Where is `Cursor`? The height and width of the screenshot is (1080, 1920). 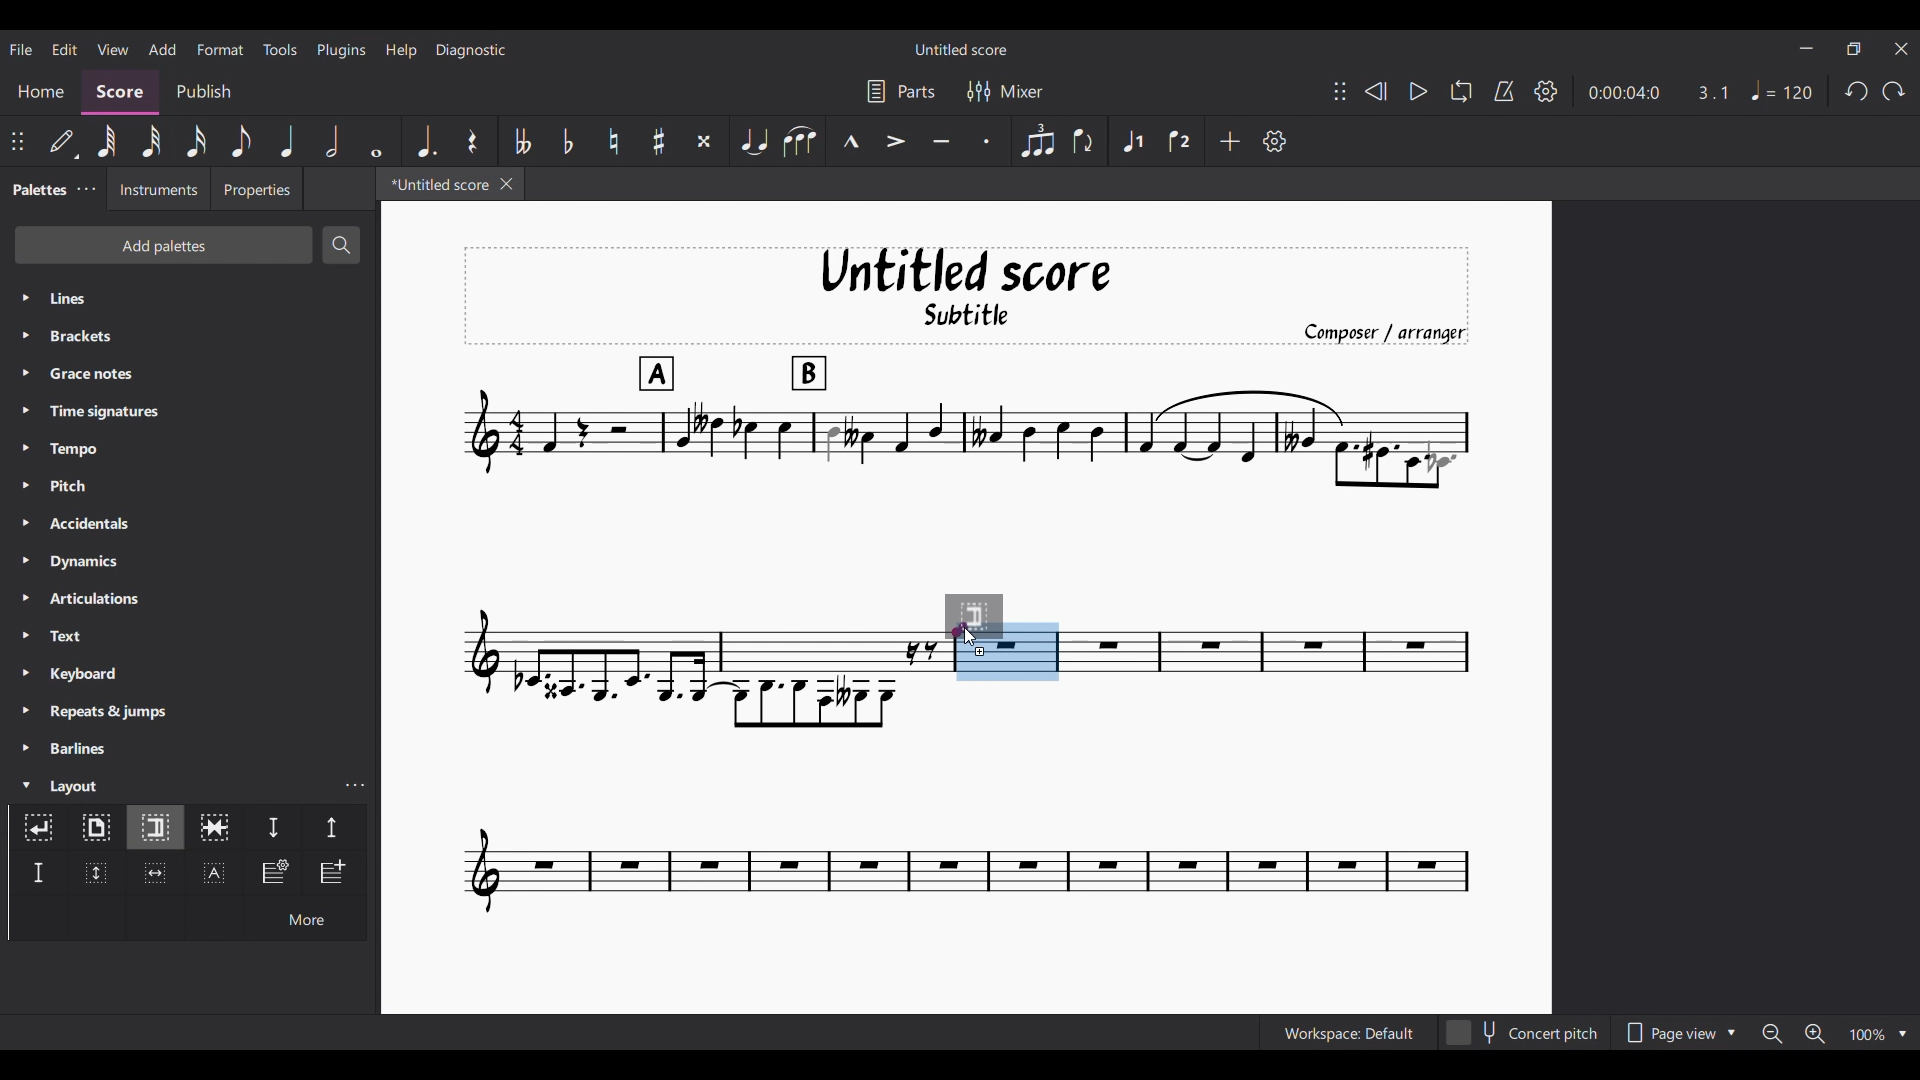
Cursor is located at coordinates (972, 636).